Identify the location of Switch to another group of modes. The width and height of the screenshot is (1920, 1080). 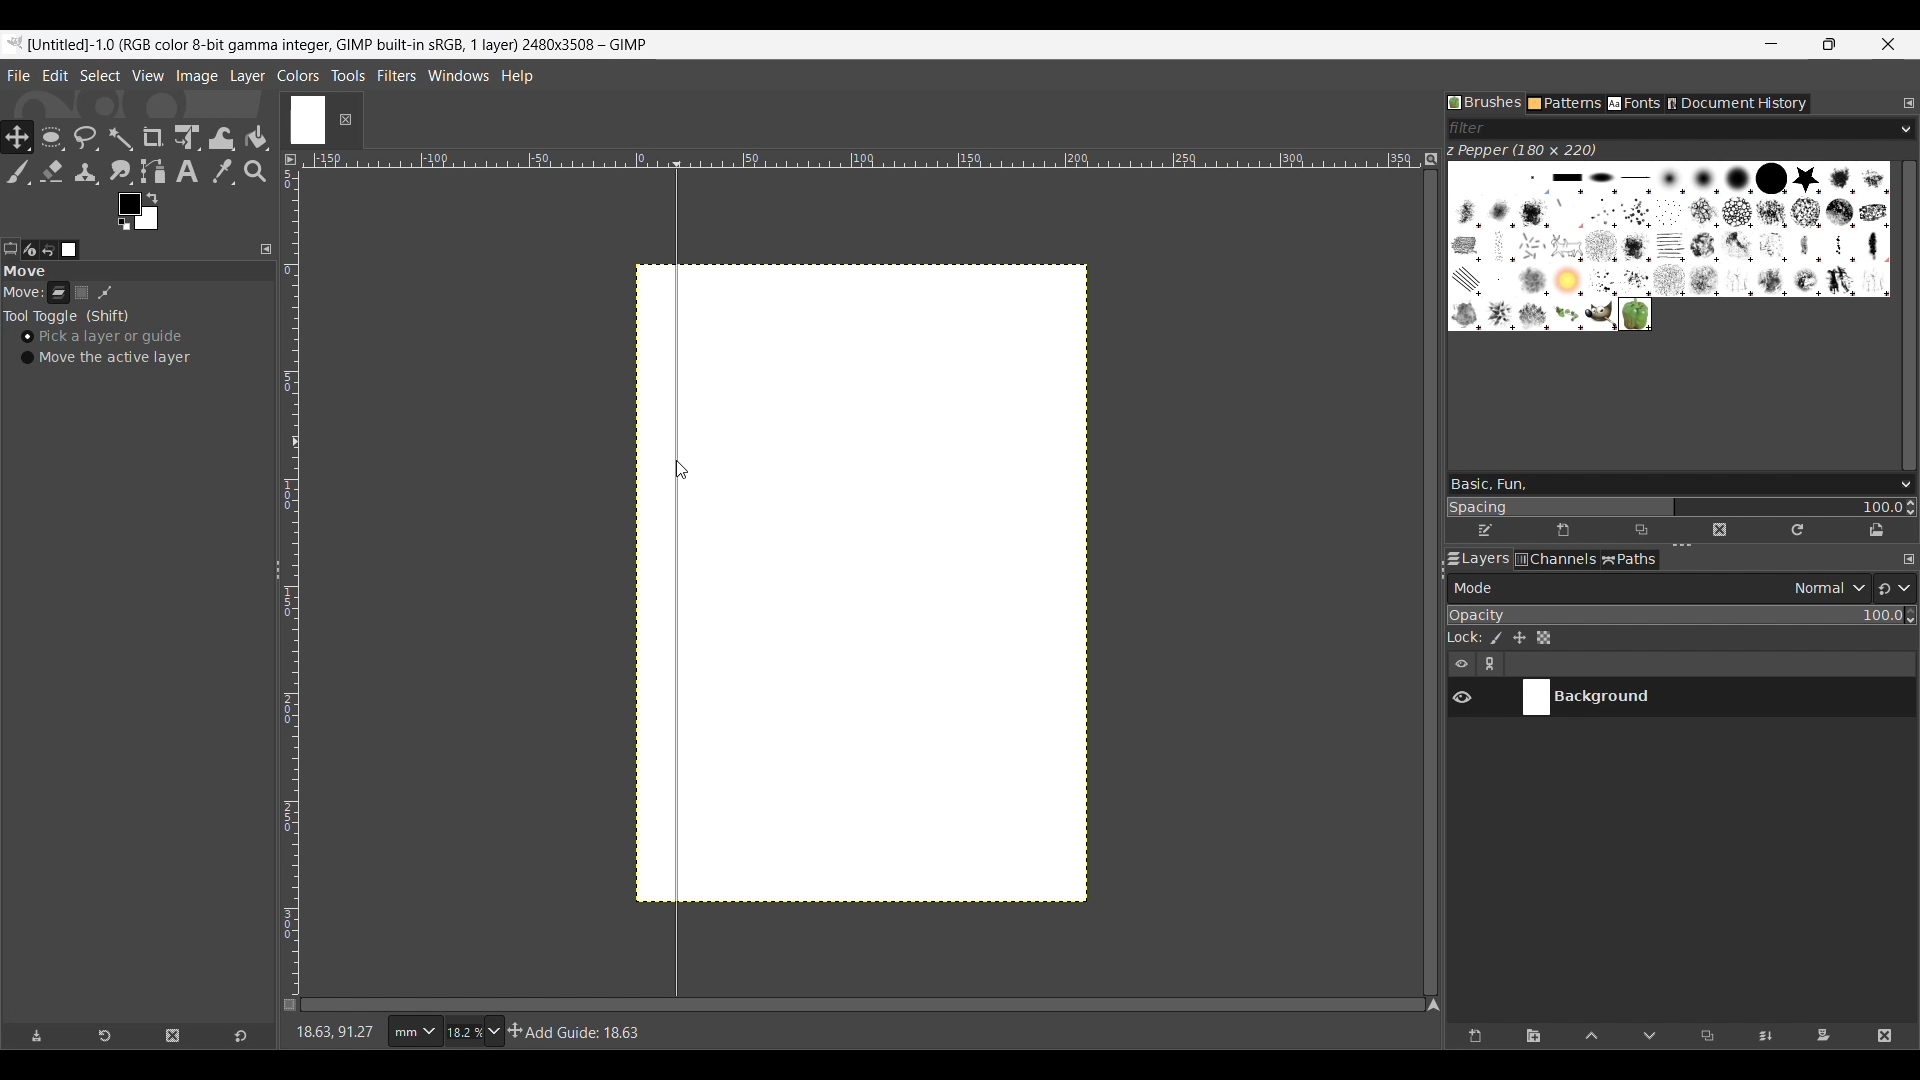
(1894, 588).